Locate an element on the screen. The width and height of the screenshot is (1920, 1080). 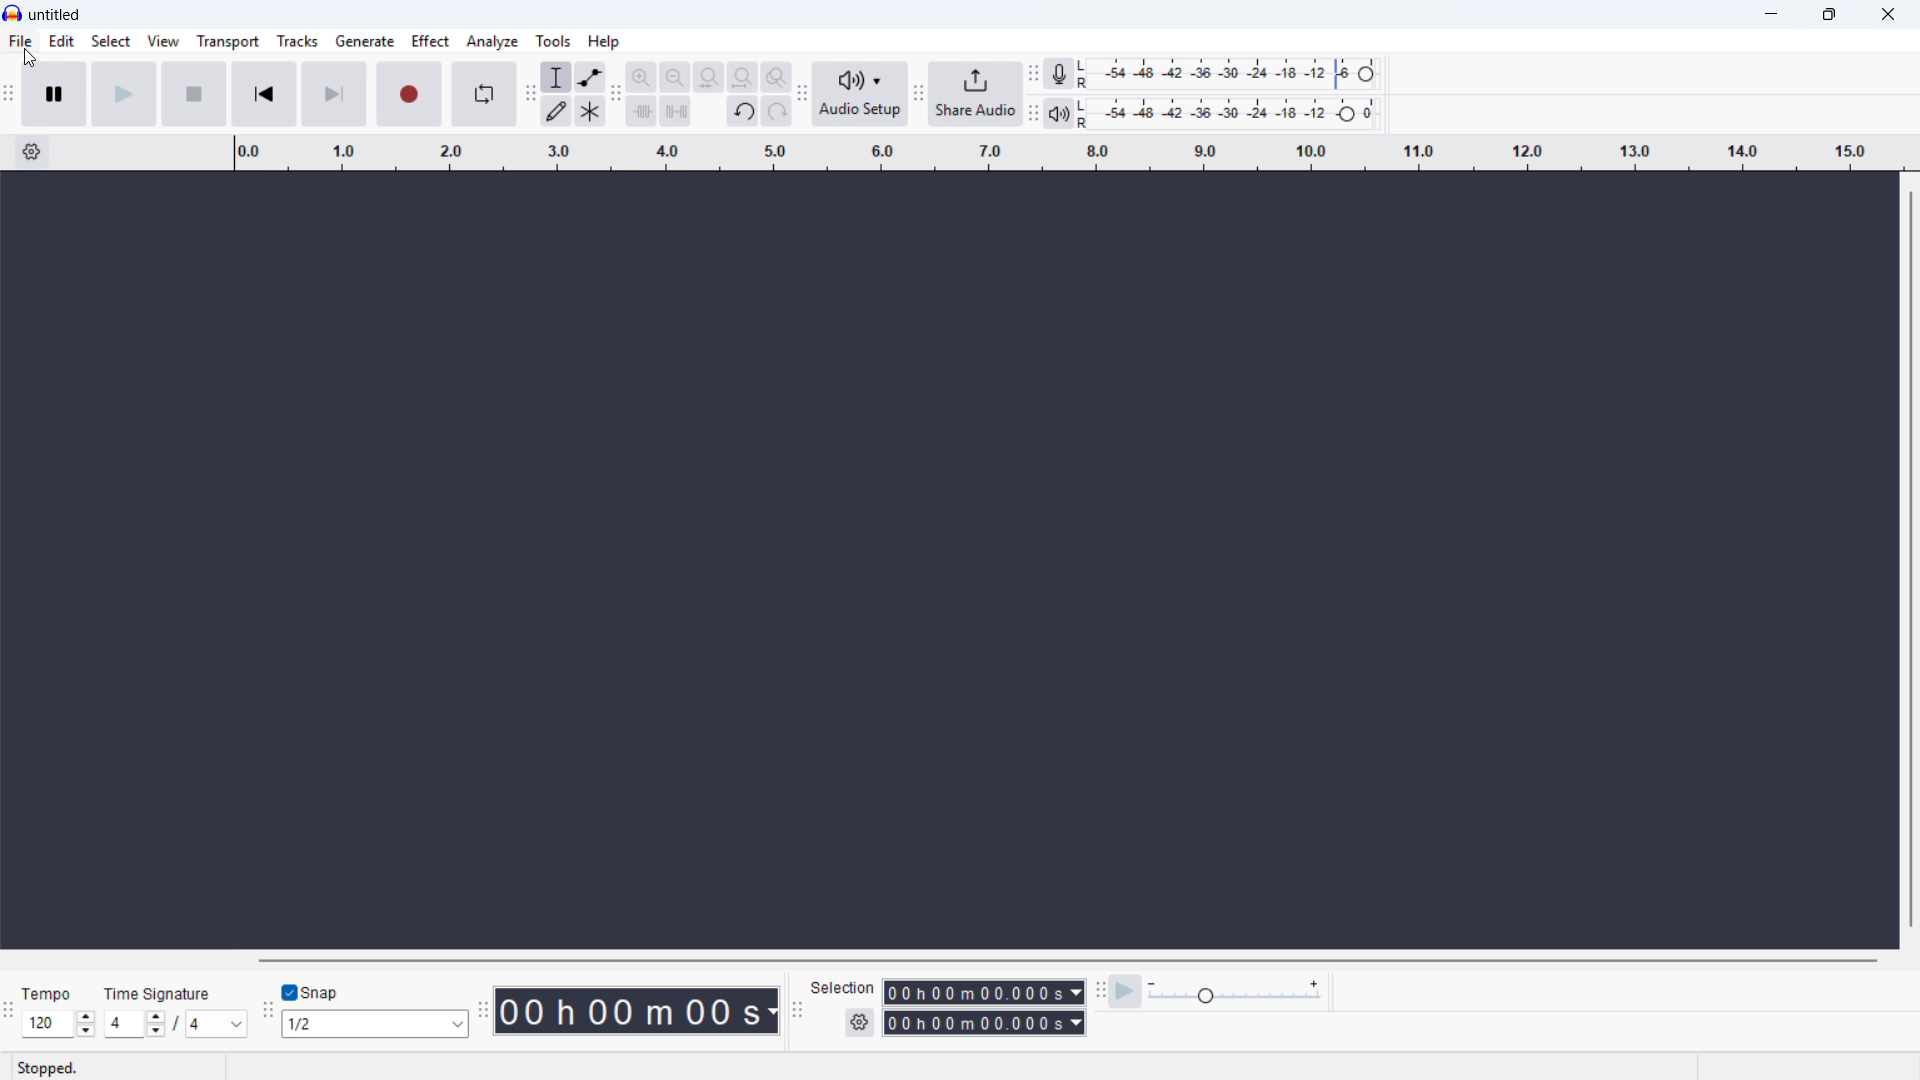
Share audio toolbar  is located at coordinates (917, 96).